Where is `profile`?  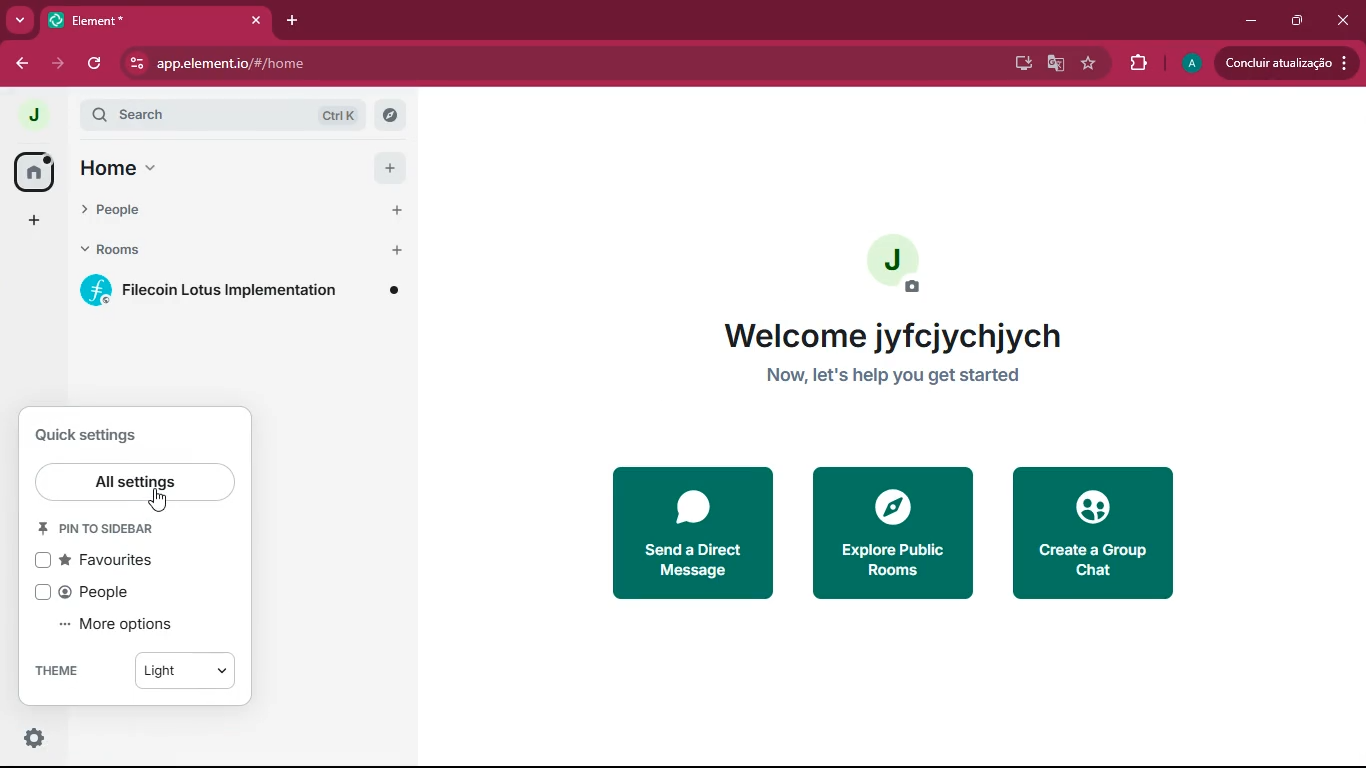
profile is located at coordinates (1187, 63).